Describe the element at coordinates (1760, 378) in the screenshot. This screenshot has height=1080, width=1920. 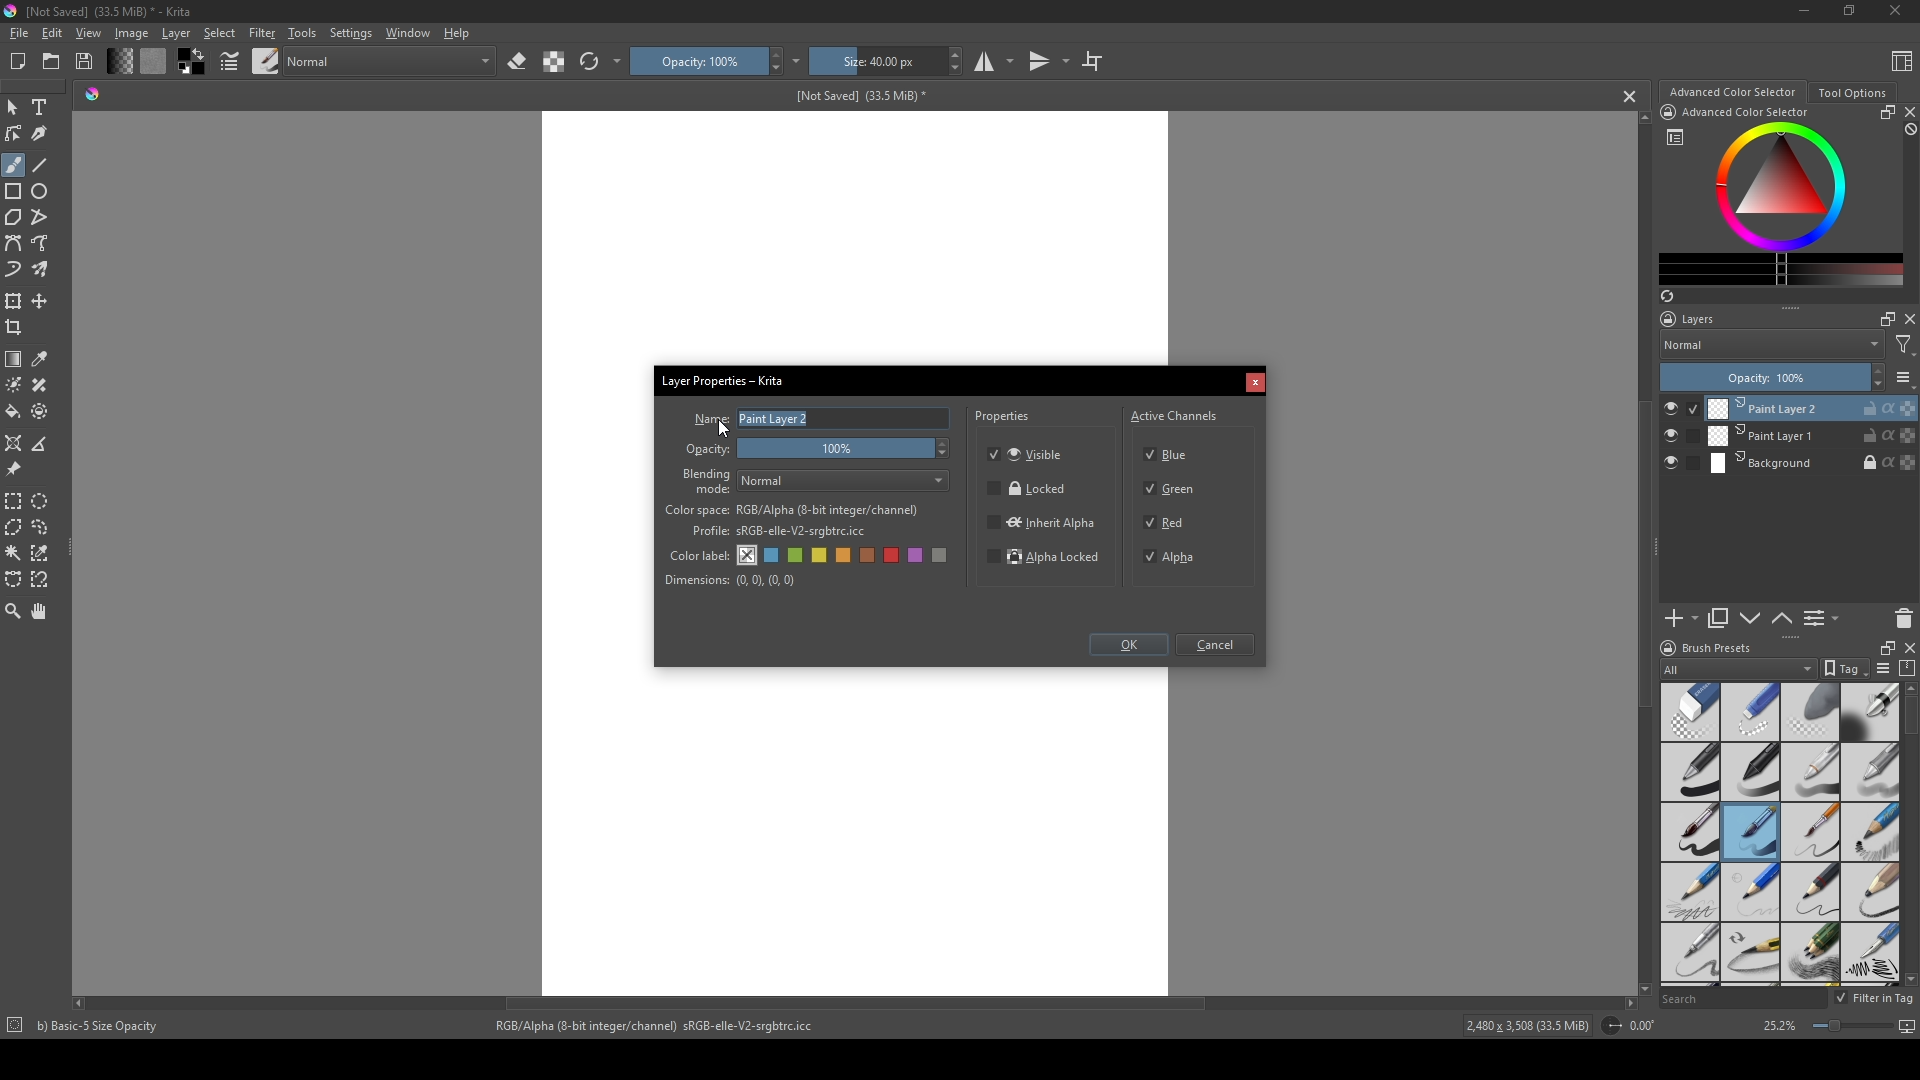
I see `Opacity: 100%` at that location.